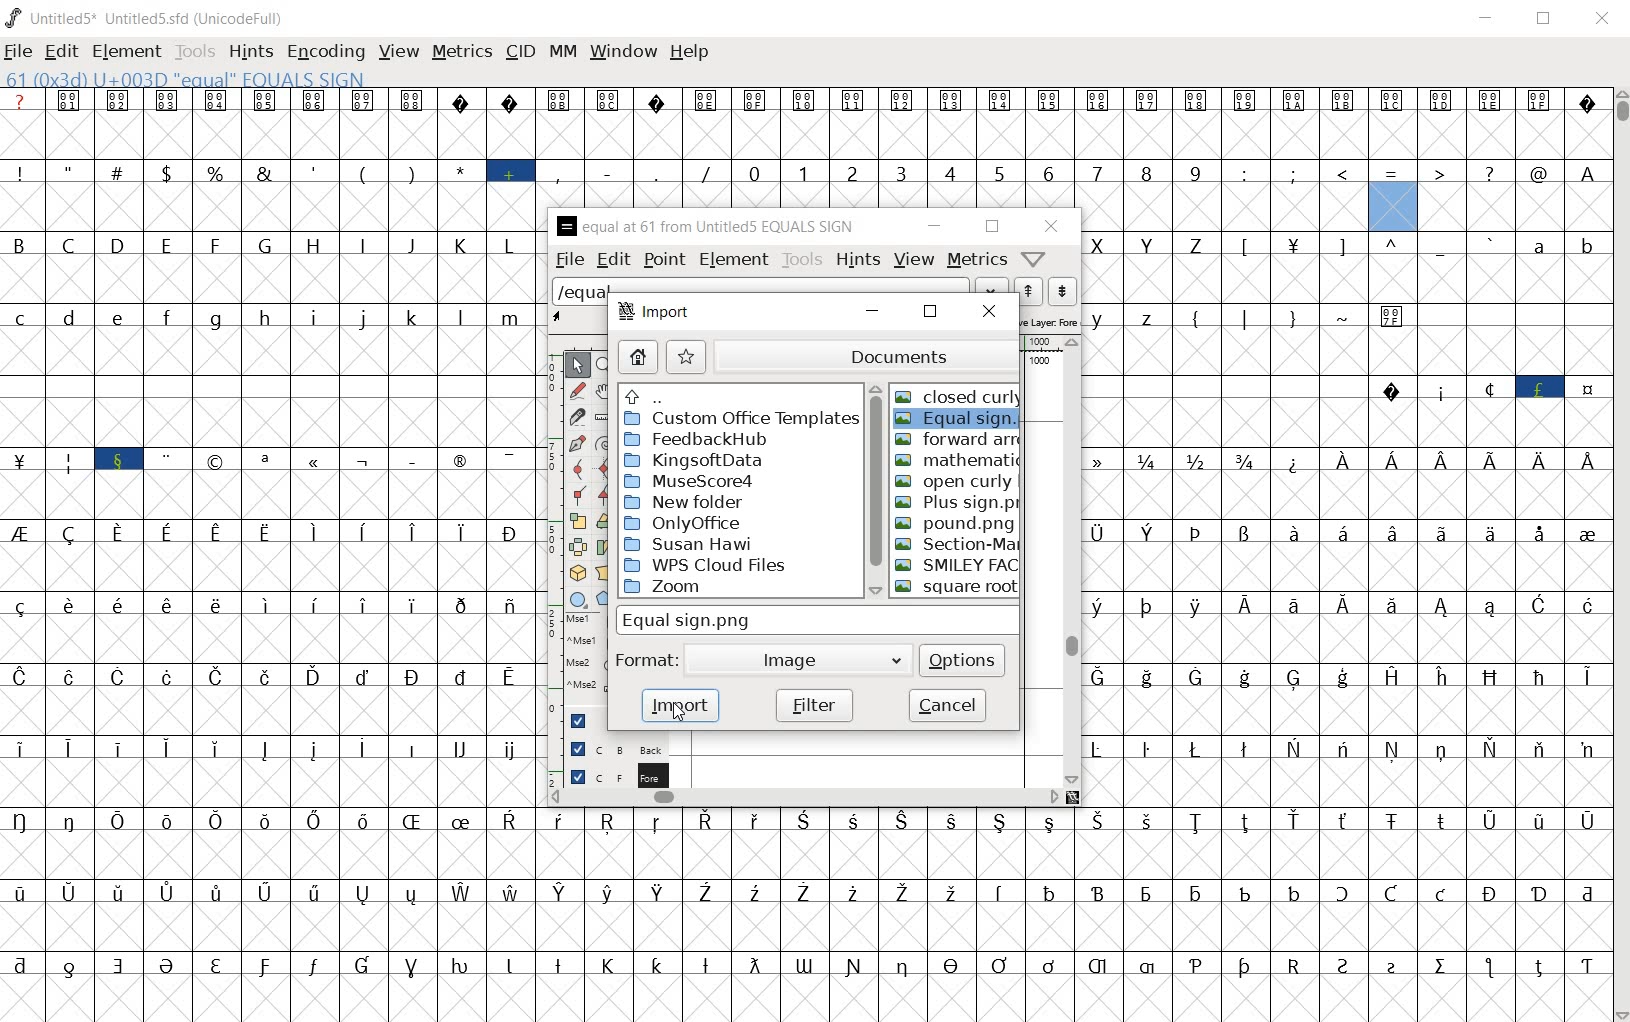 The image size is (1630, 1022). What do you see at coordinates (740, 418) in the screenshot?
I see `custom office template` at bounding box center [740, 418].